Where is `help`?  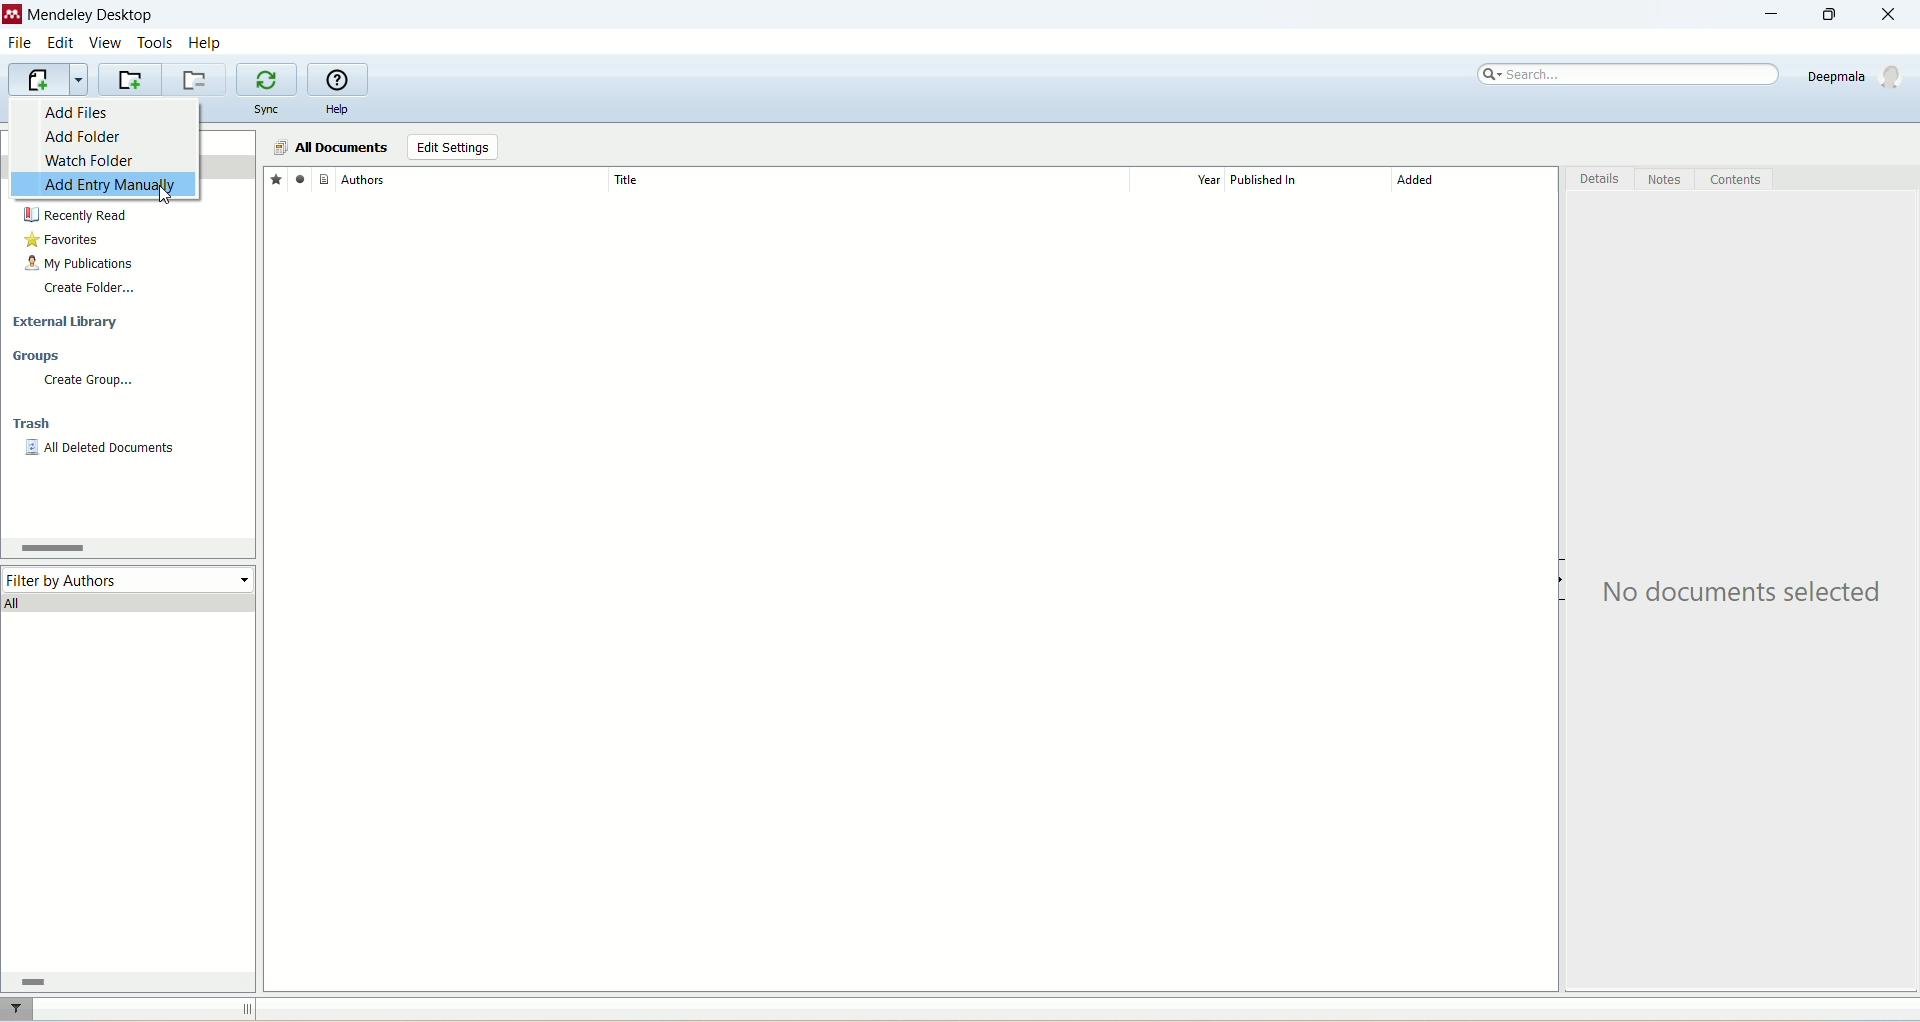
help is located at coordinates (207, 42).